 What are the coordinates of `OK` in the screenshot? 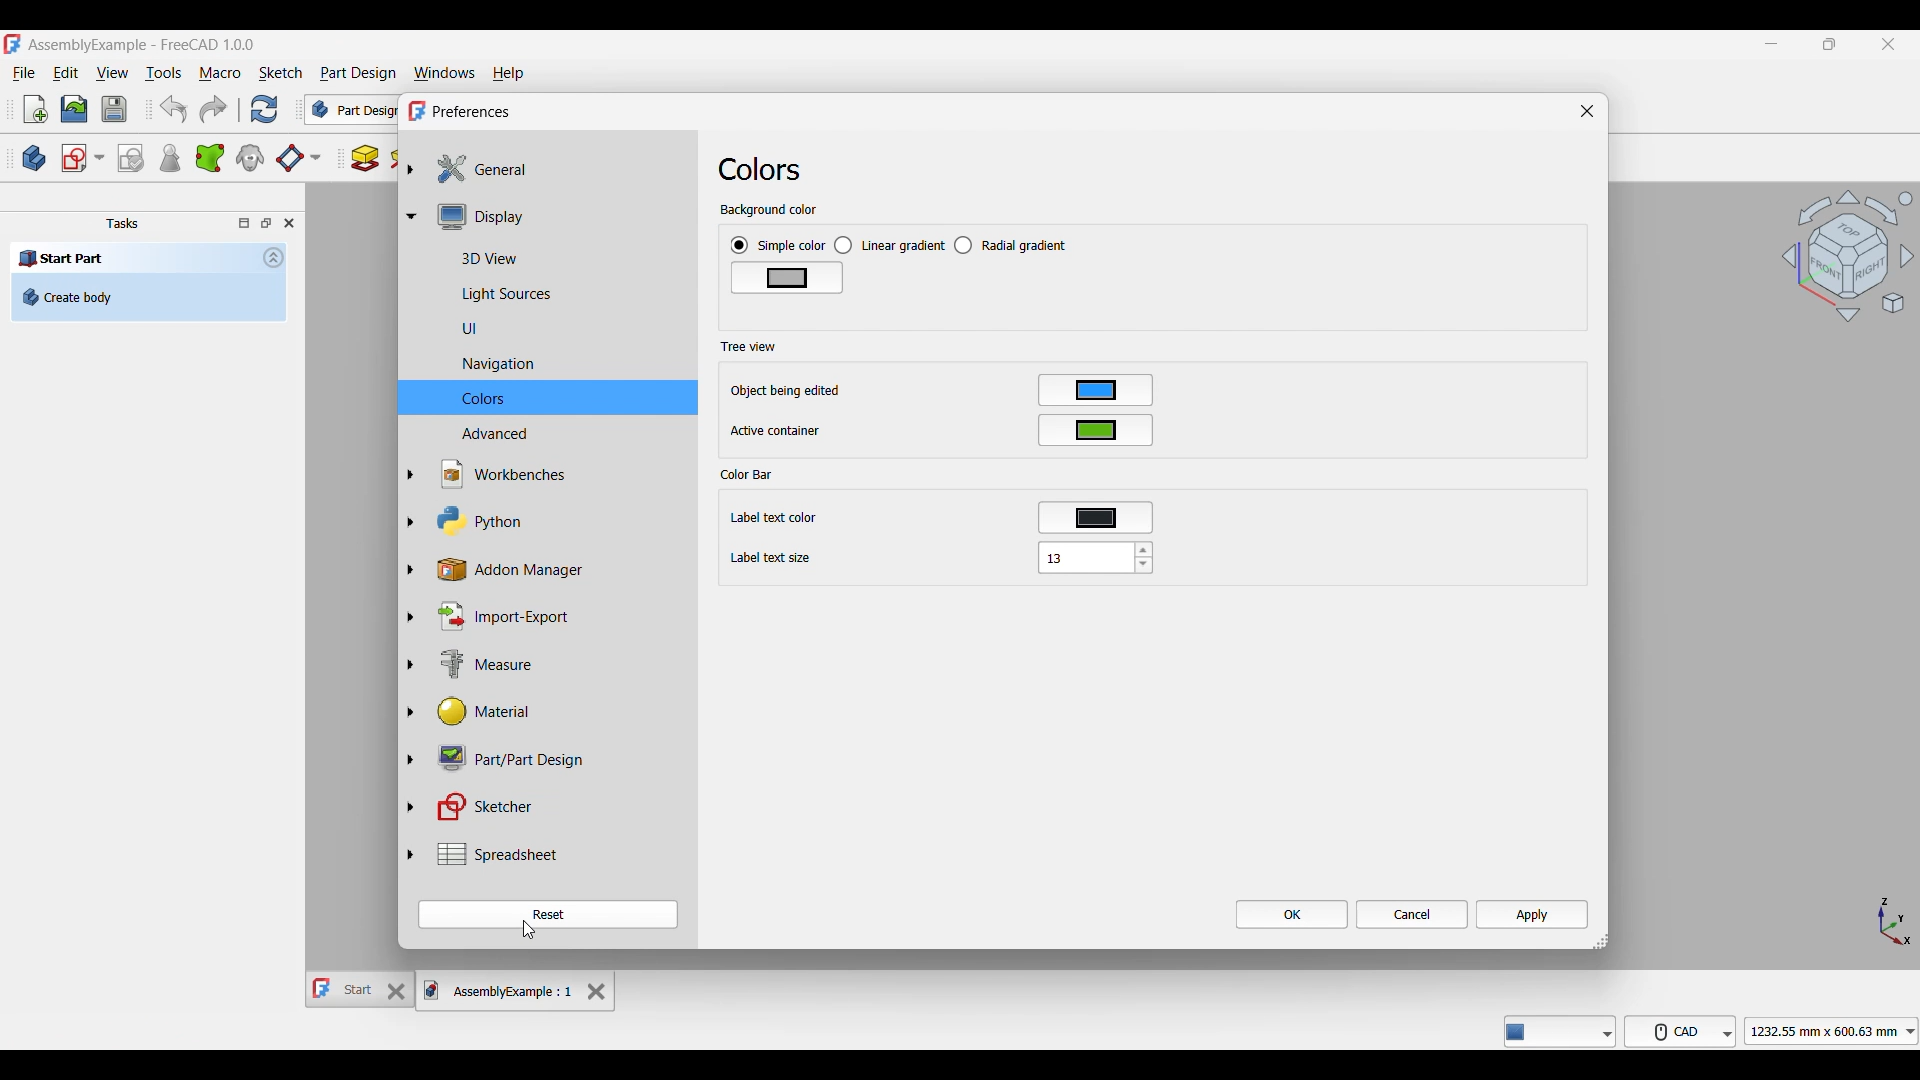 It's located at (1293, 914).